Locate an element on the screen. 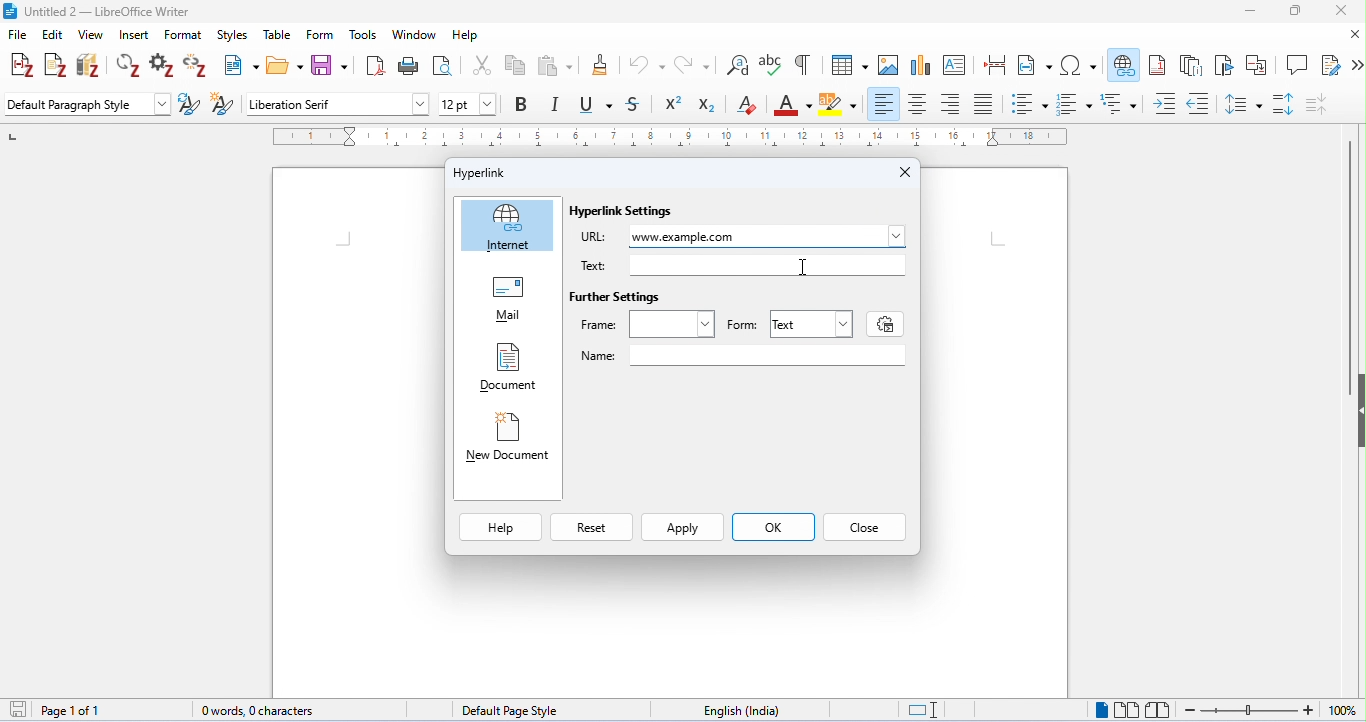  vertical scroll bar is located at coordinates (1347, 268).